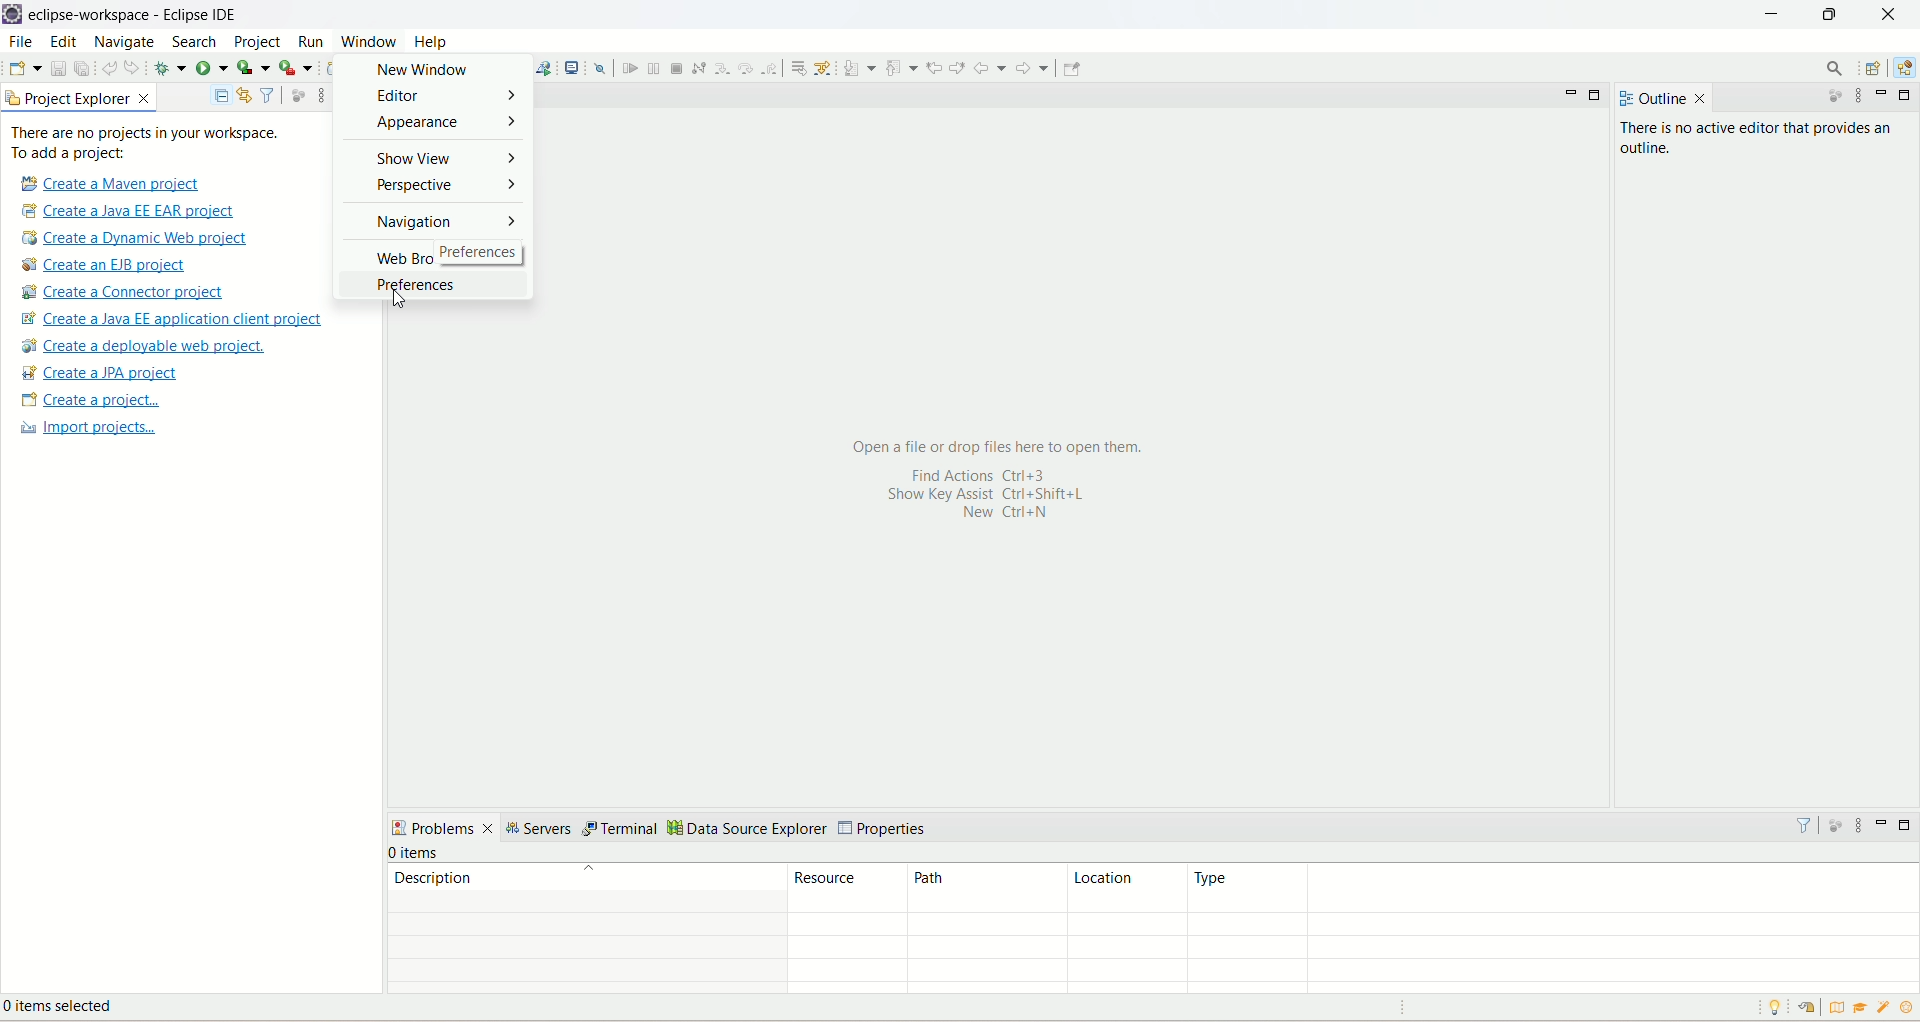 The width and height of the screenshot is (1920, 1022). What do you see at coordinates (1701, 99) in the screenshot?
I see `close` at bounding box center [1701, 99].